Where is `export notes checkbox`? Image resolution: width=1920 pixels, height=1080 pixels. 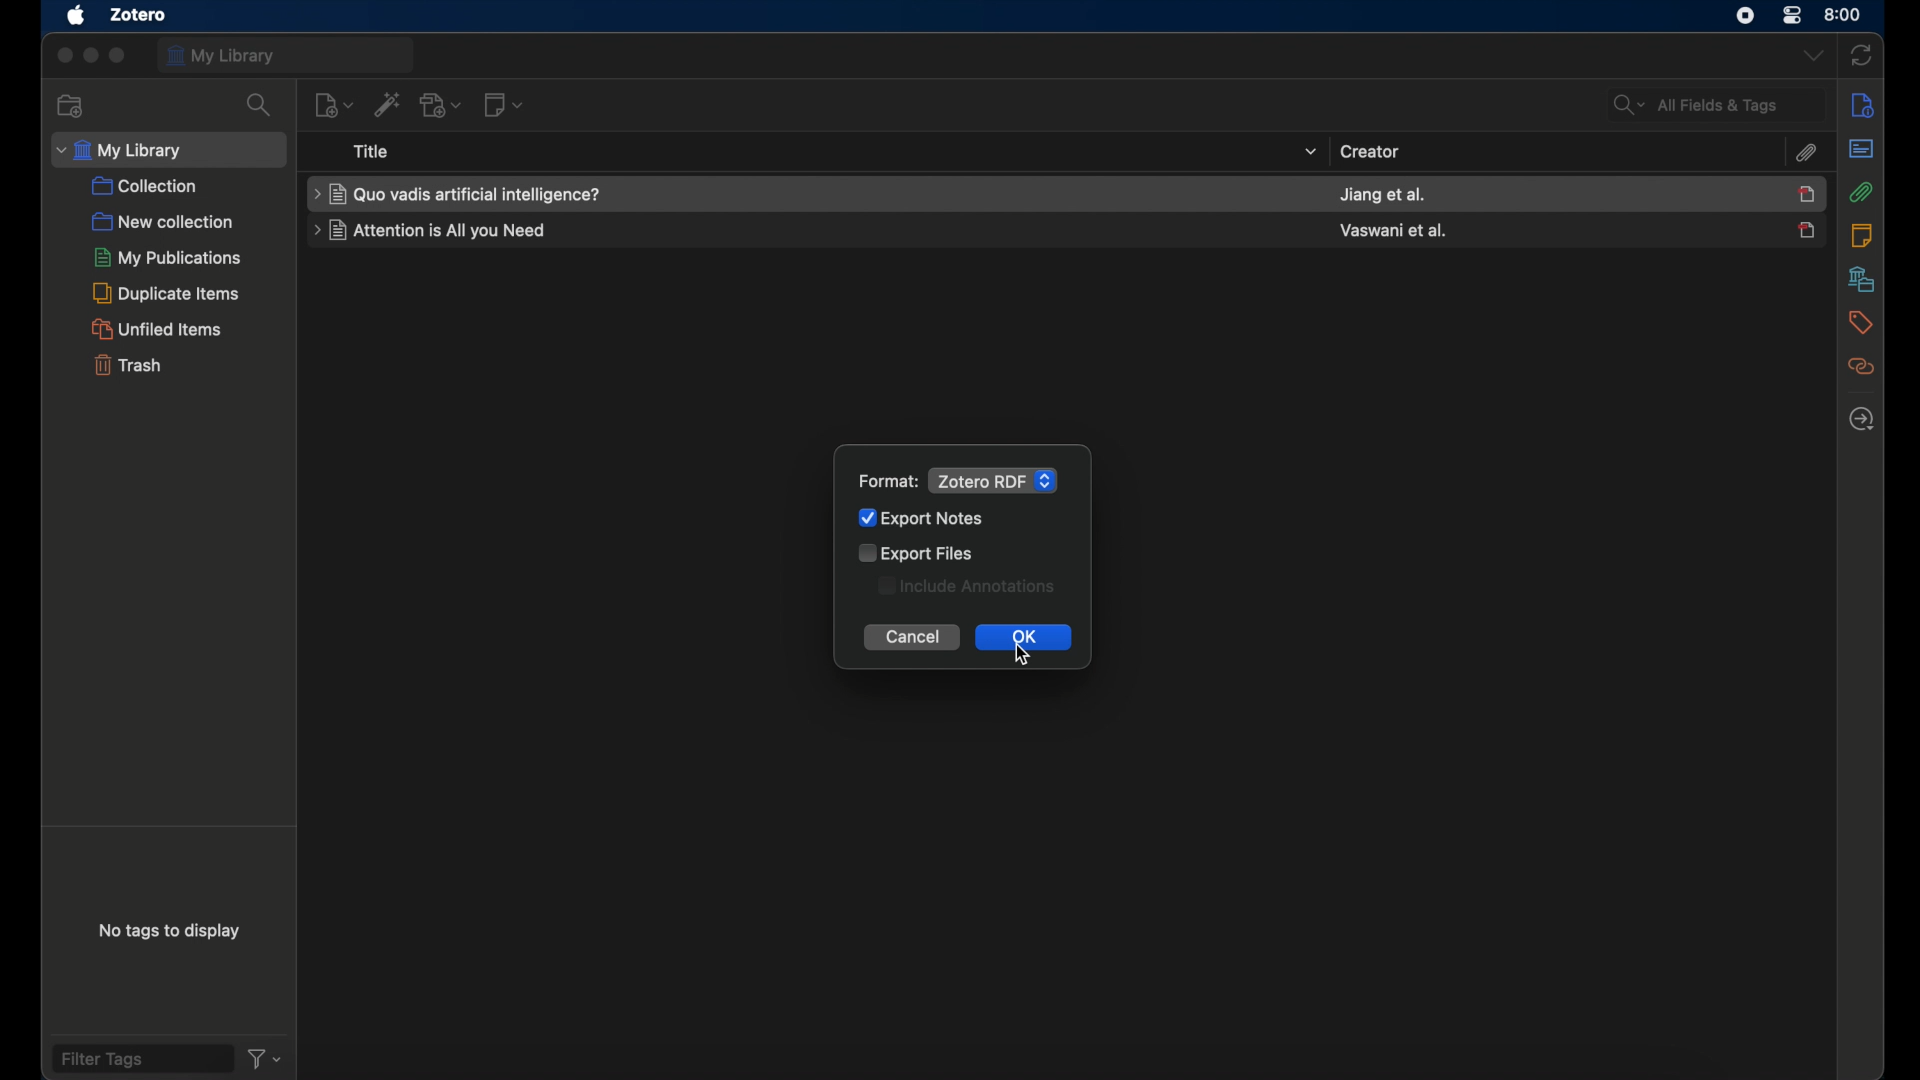 export notes checkbox is located at coordinates (925, 518).